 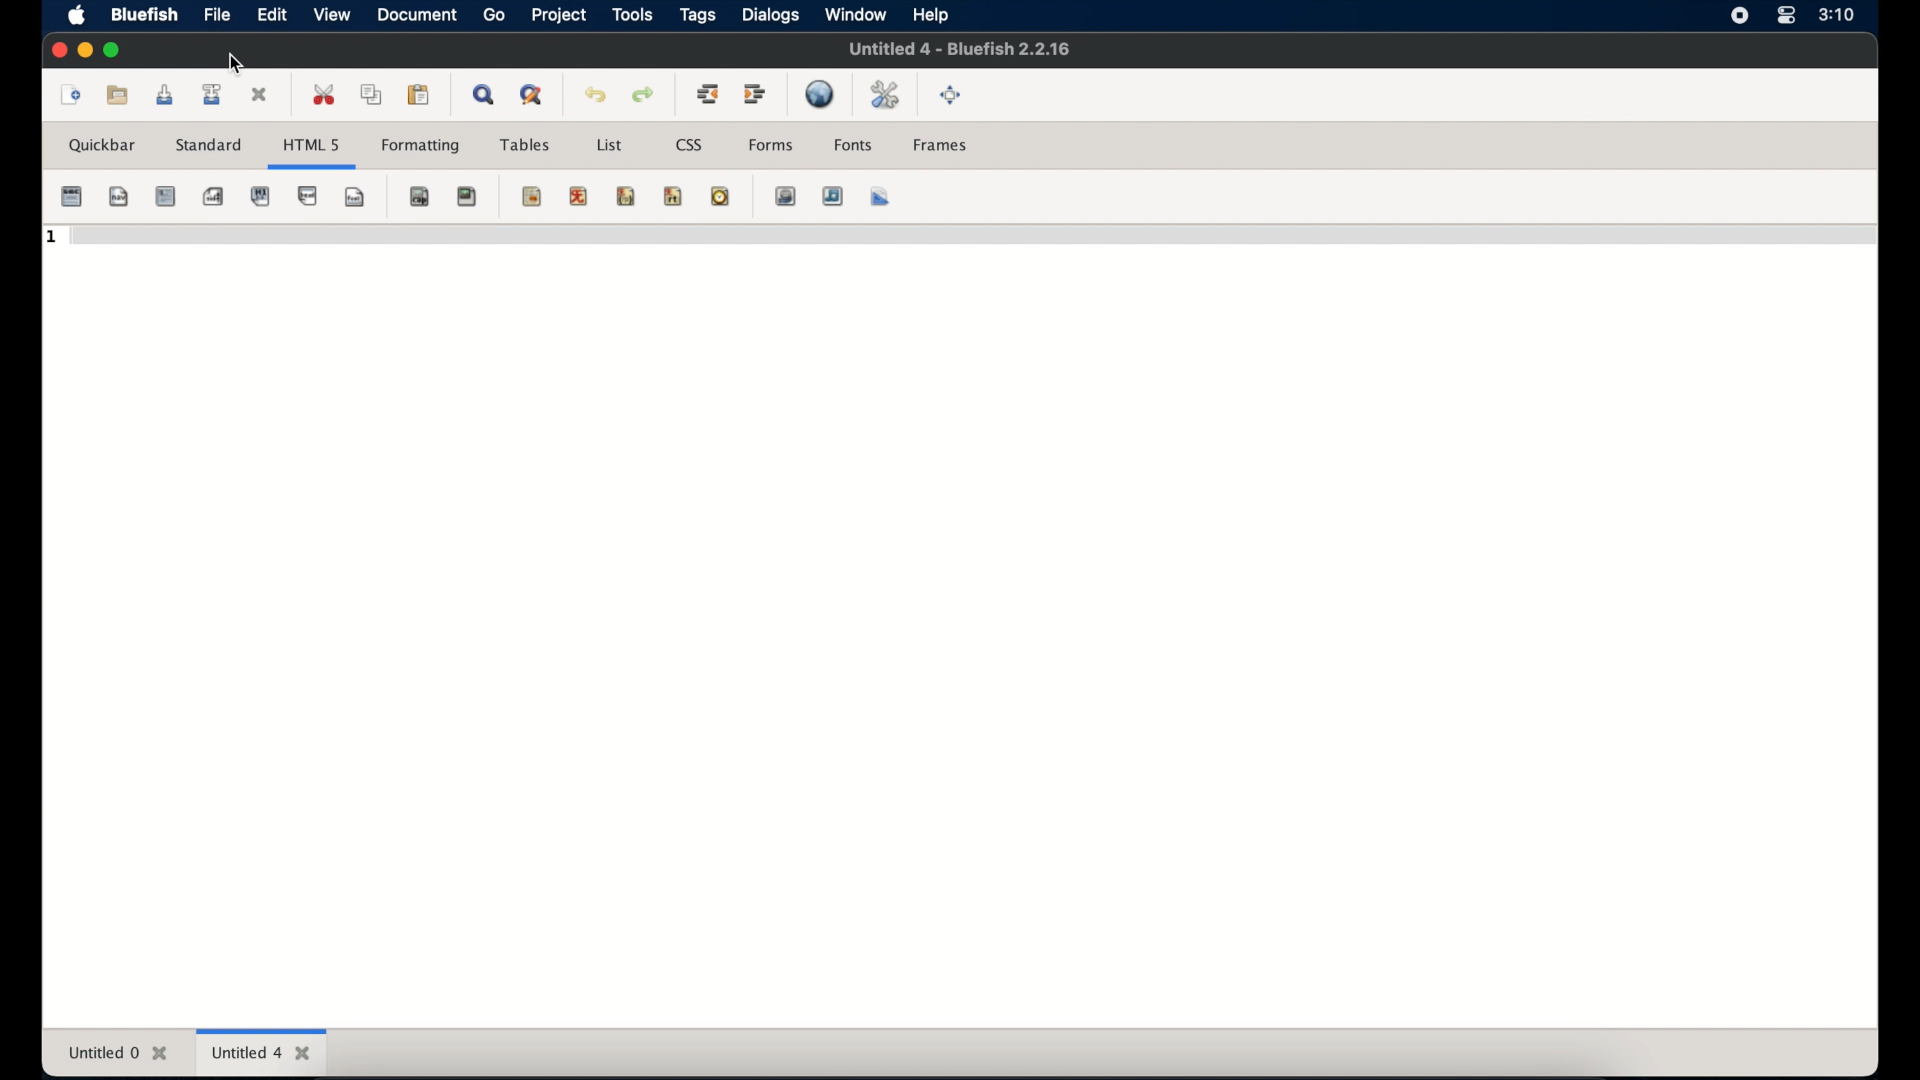 What do you see at coordinates (271, 15) in the screenshot?
I see `edit` at bounding box center [271, 15].